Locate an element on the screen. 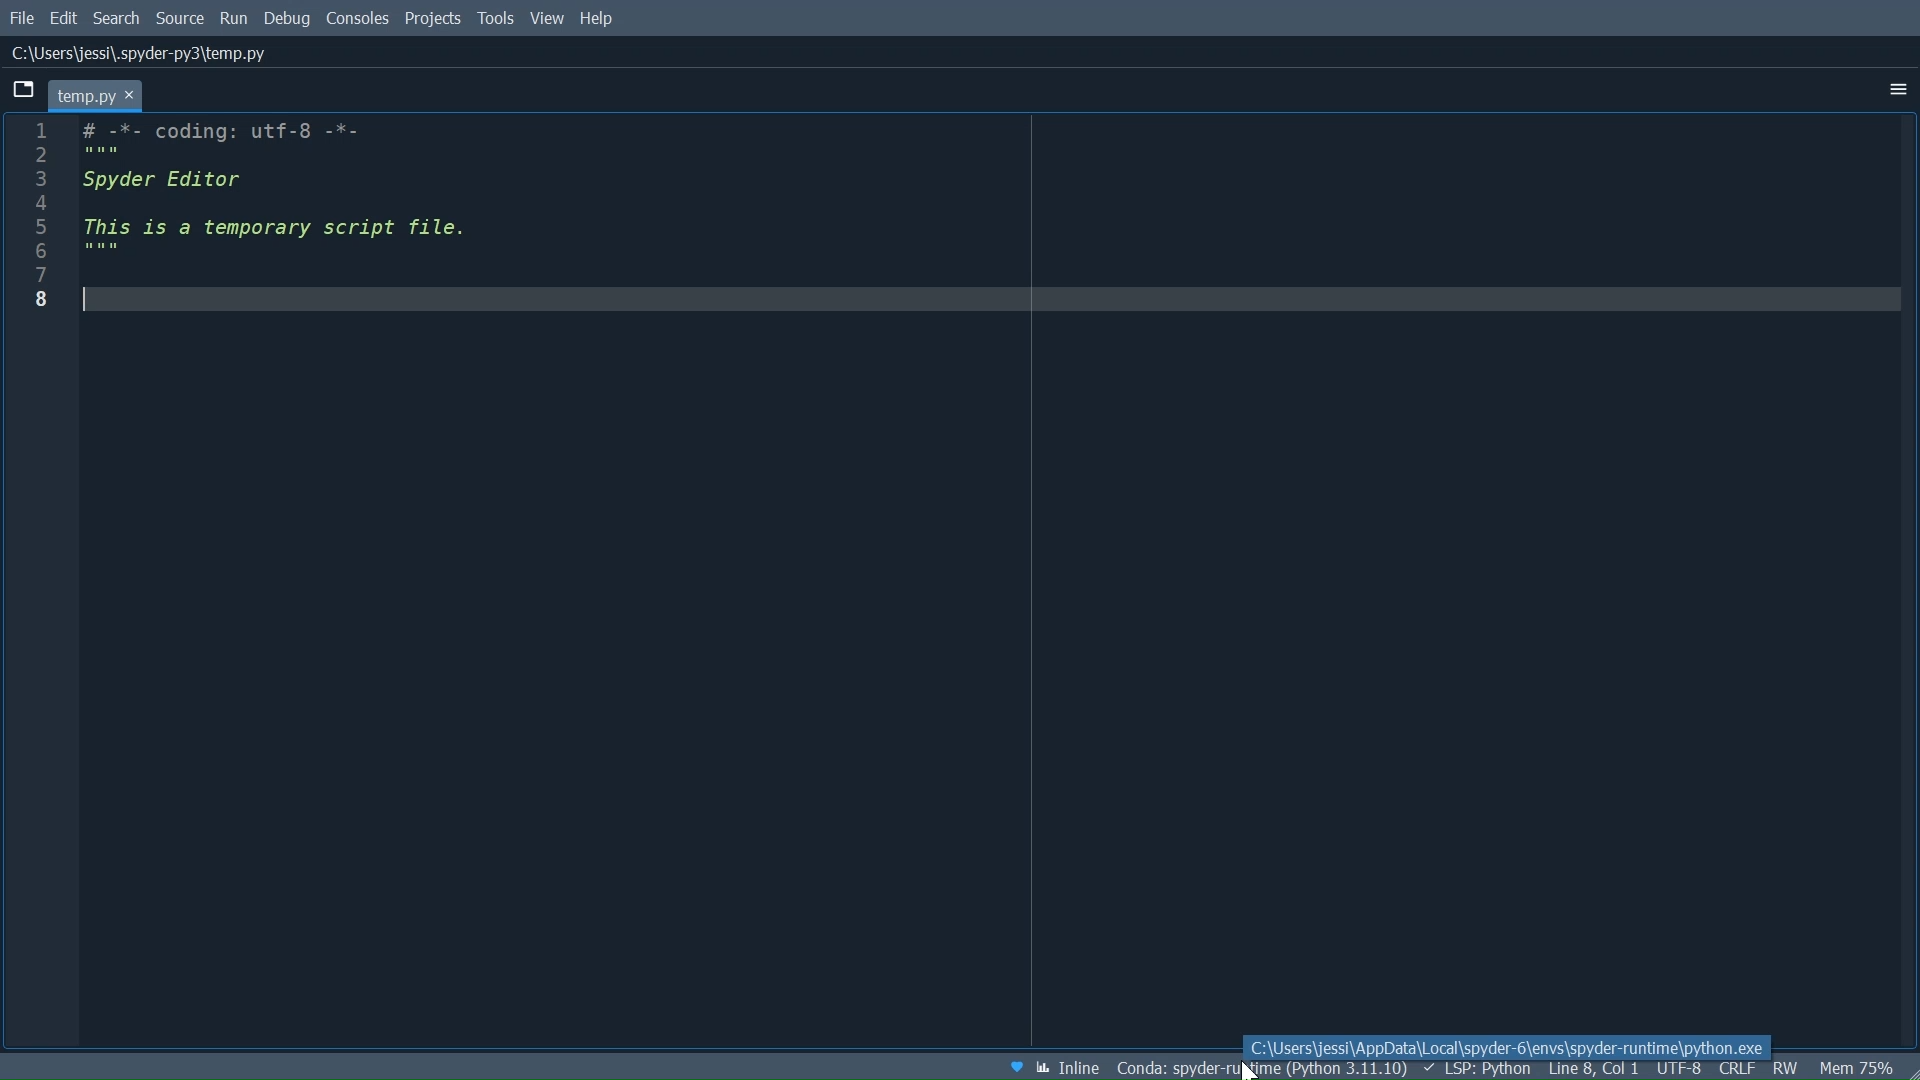 The width and height of the screenshot is (1920, 1080). More Options is located at coordinates (1893, 89).